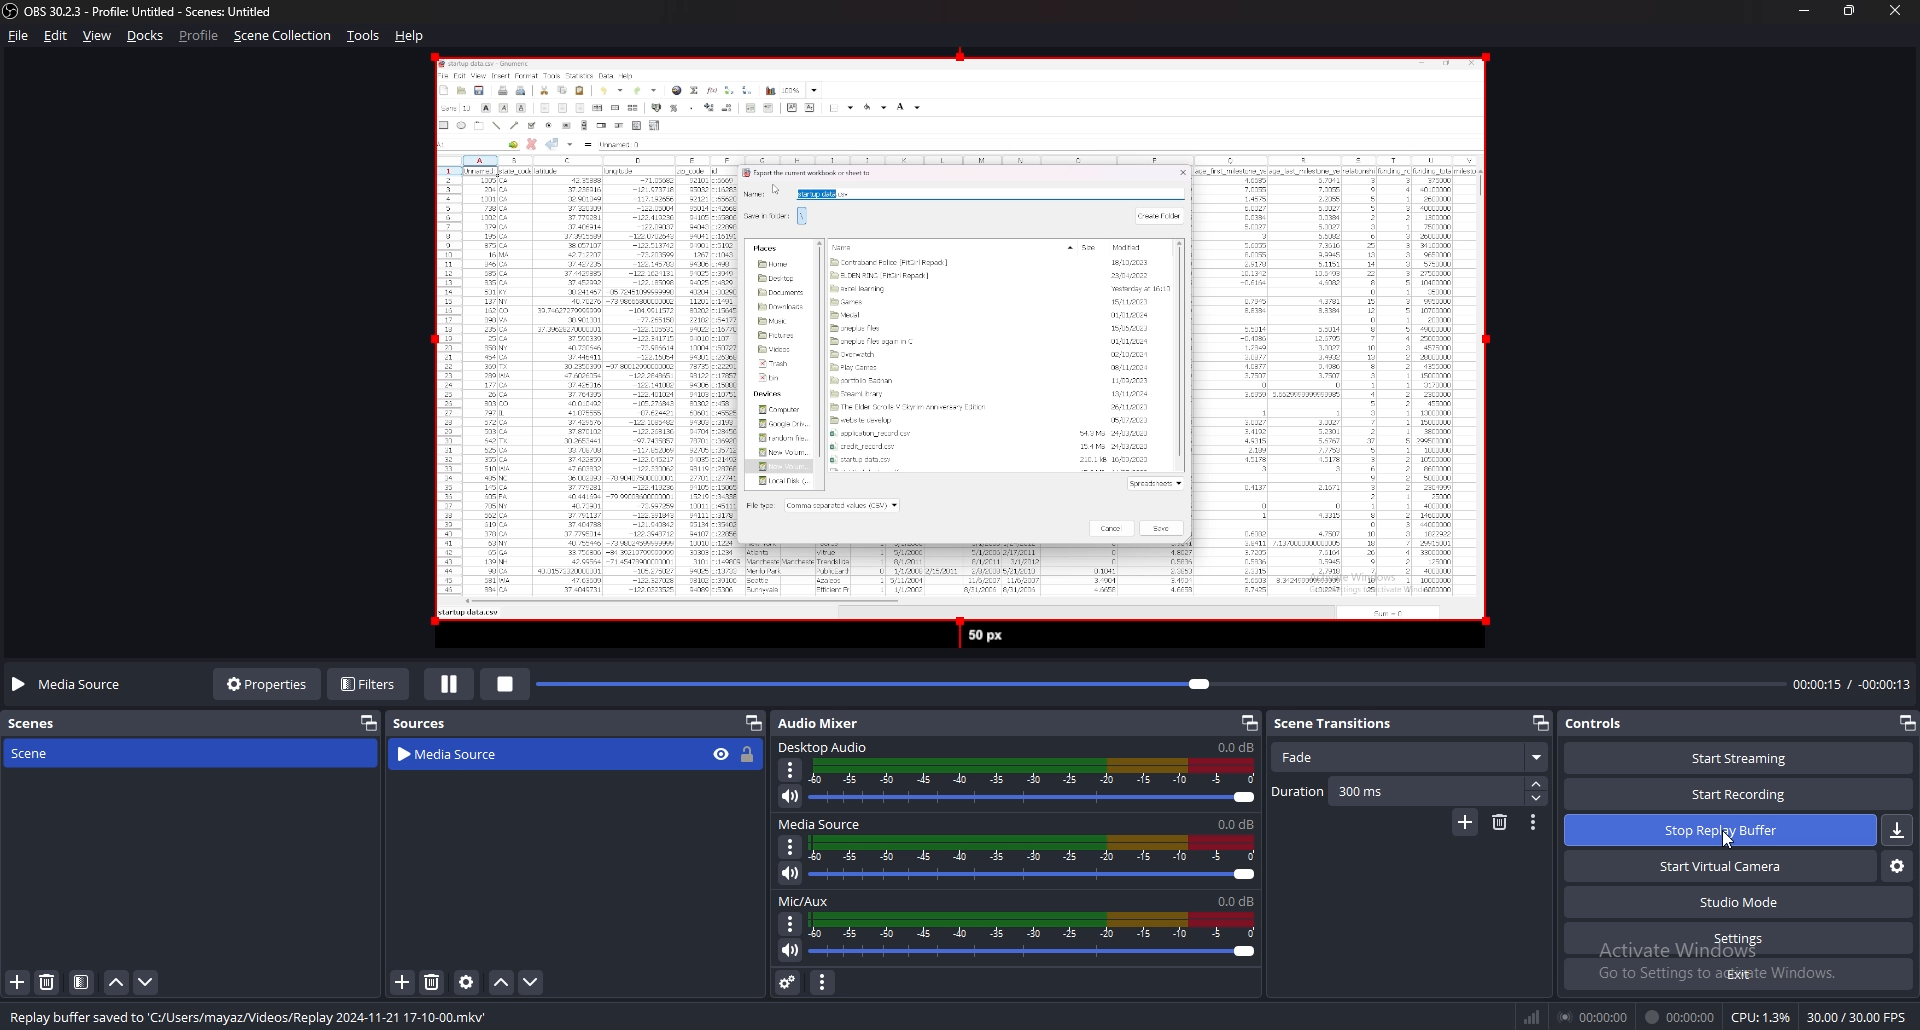 The height and width of the screenshot is (1030, 1920). What do you see at coordinates (1741, 757) in the screenshot?
I see `start streaming` at bounding box center [1741, 757].